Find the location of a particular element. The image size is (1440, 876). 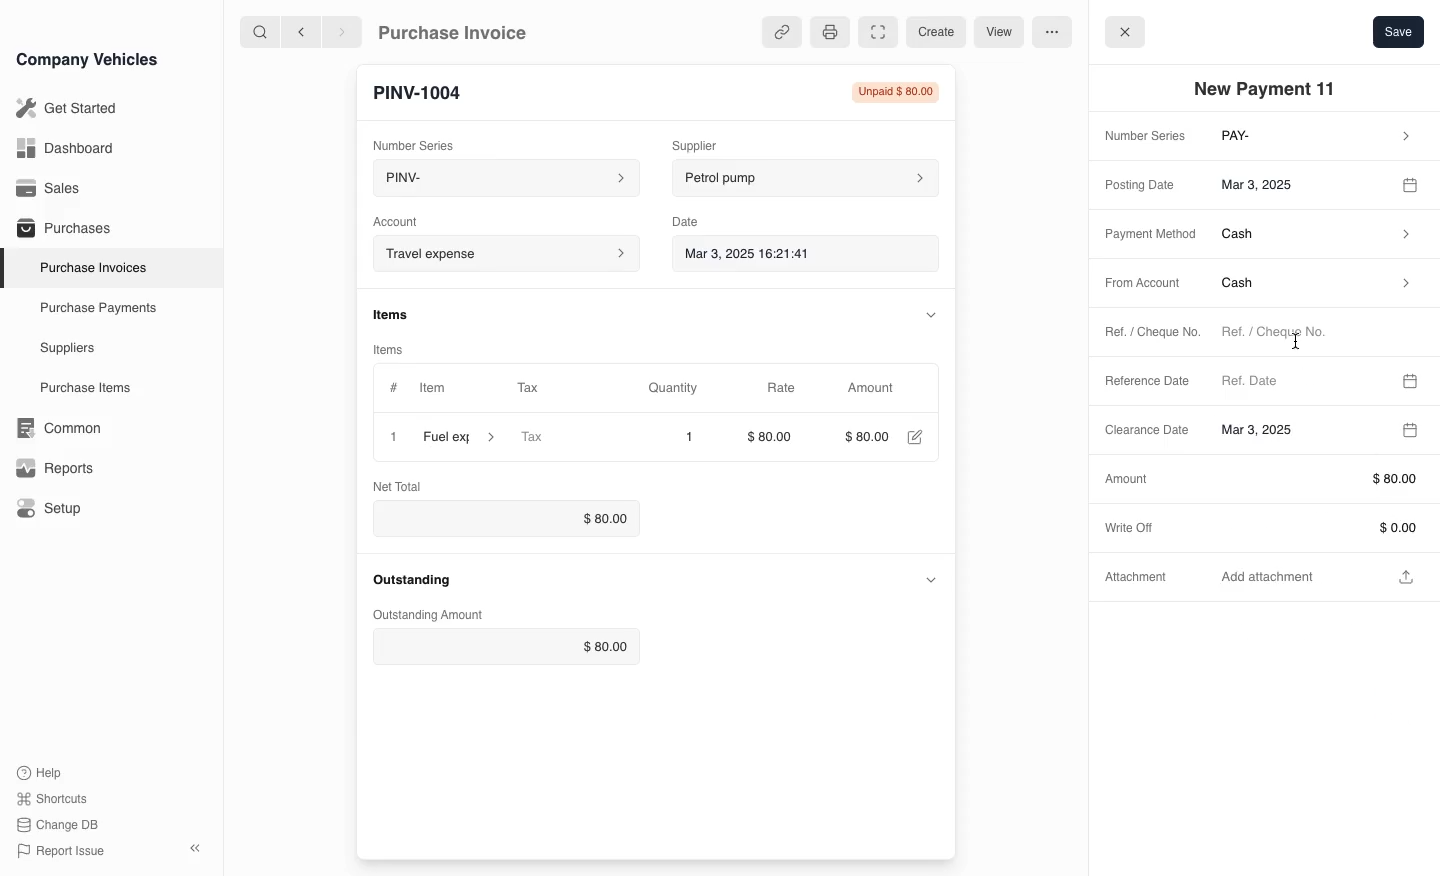

save is located at coordinates (1398, 31).